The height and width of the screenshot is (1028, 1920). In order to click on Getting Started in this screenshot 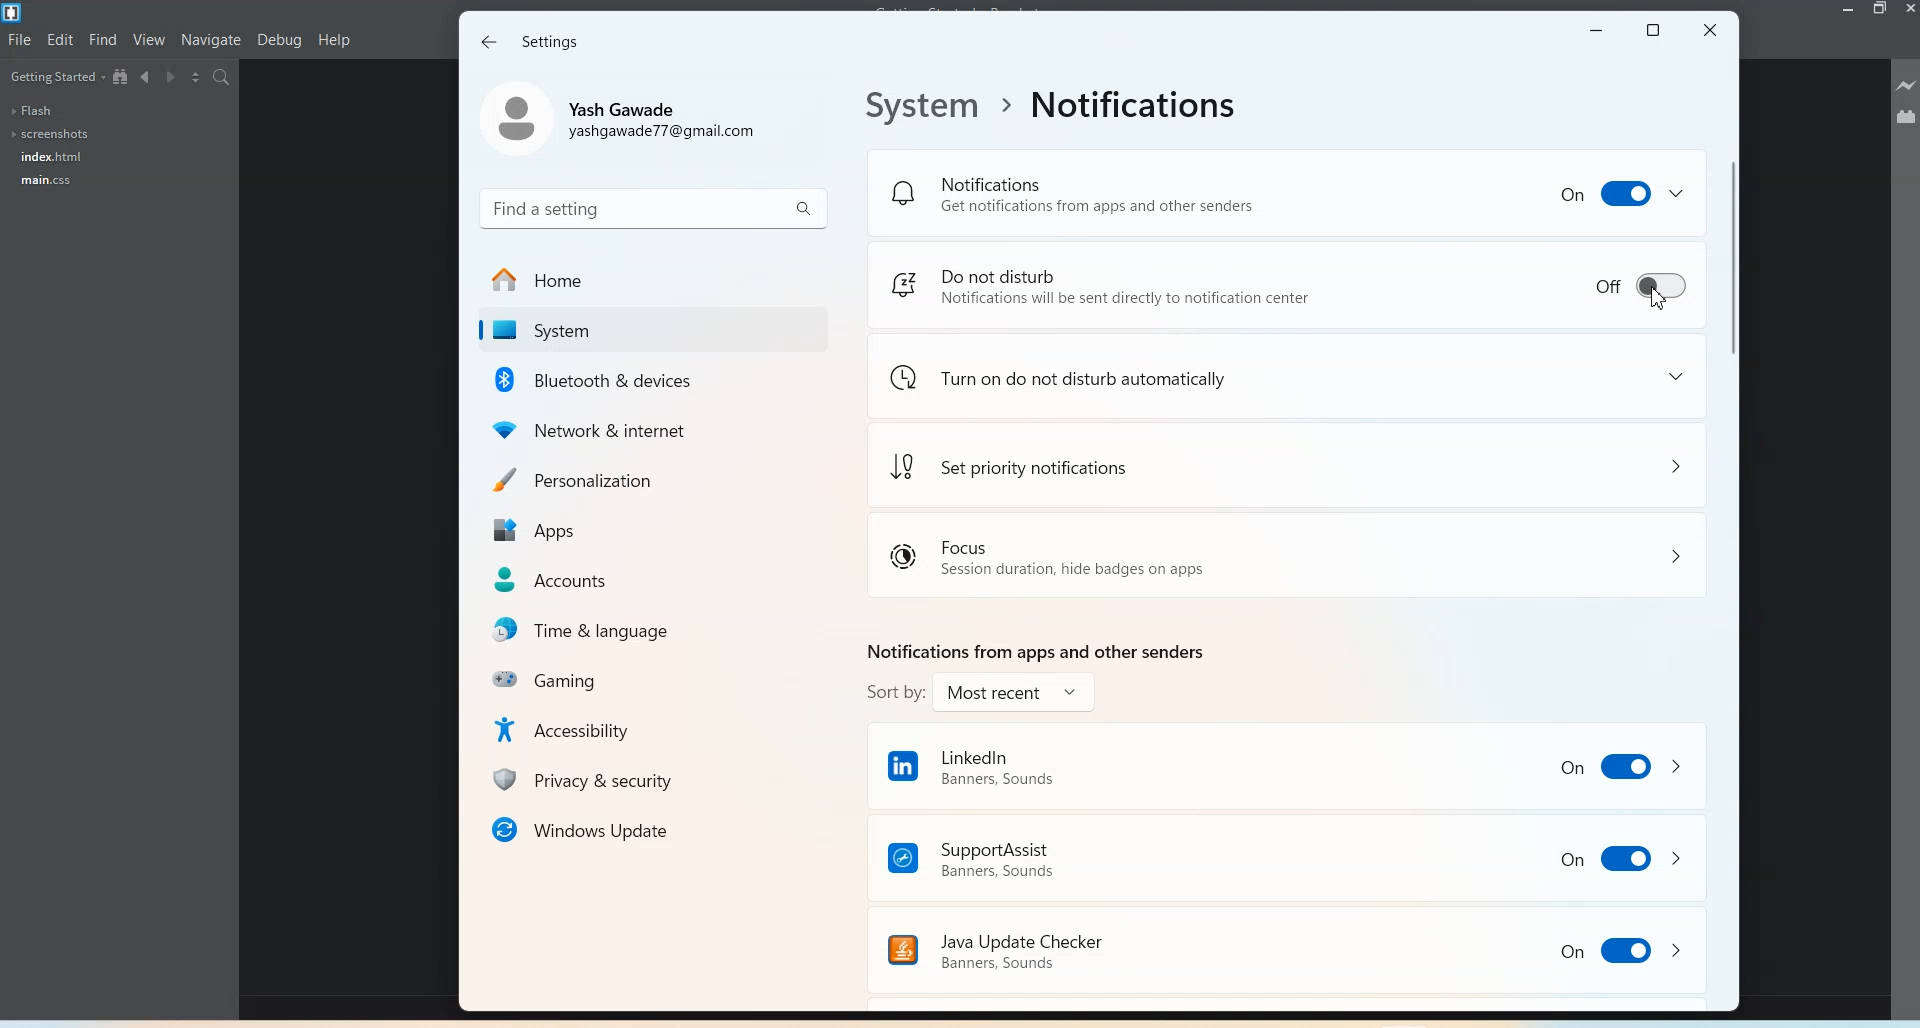, I will do `click(57, 77)`.